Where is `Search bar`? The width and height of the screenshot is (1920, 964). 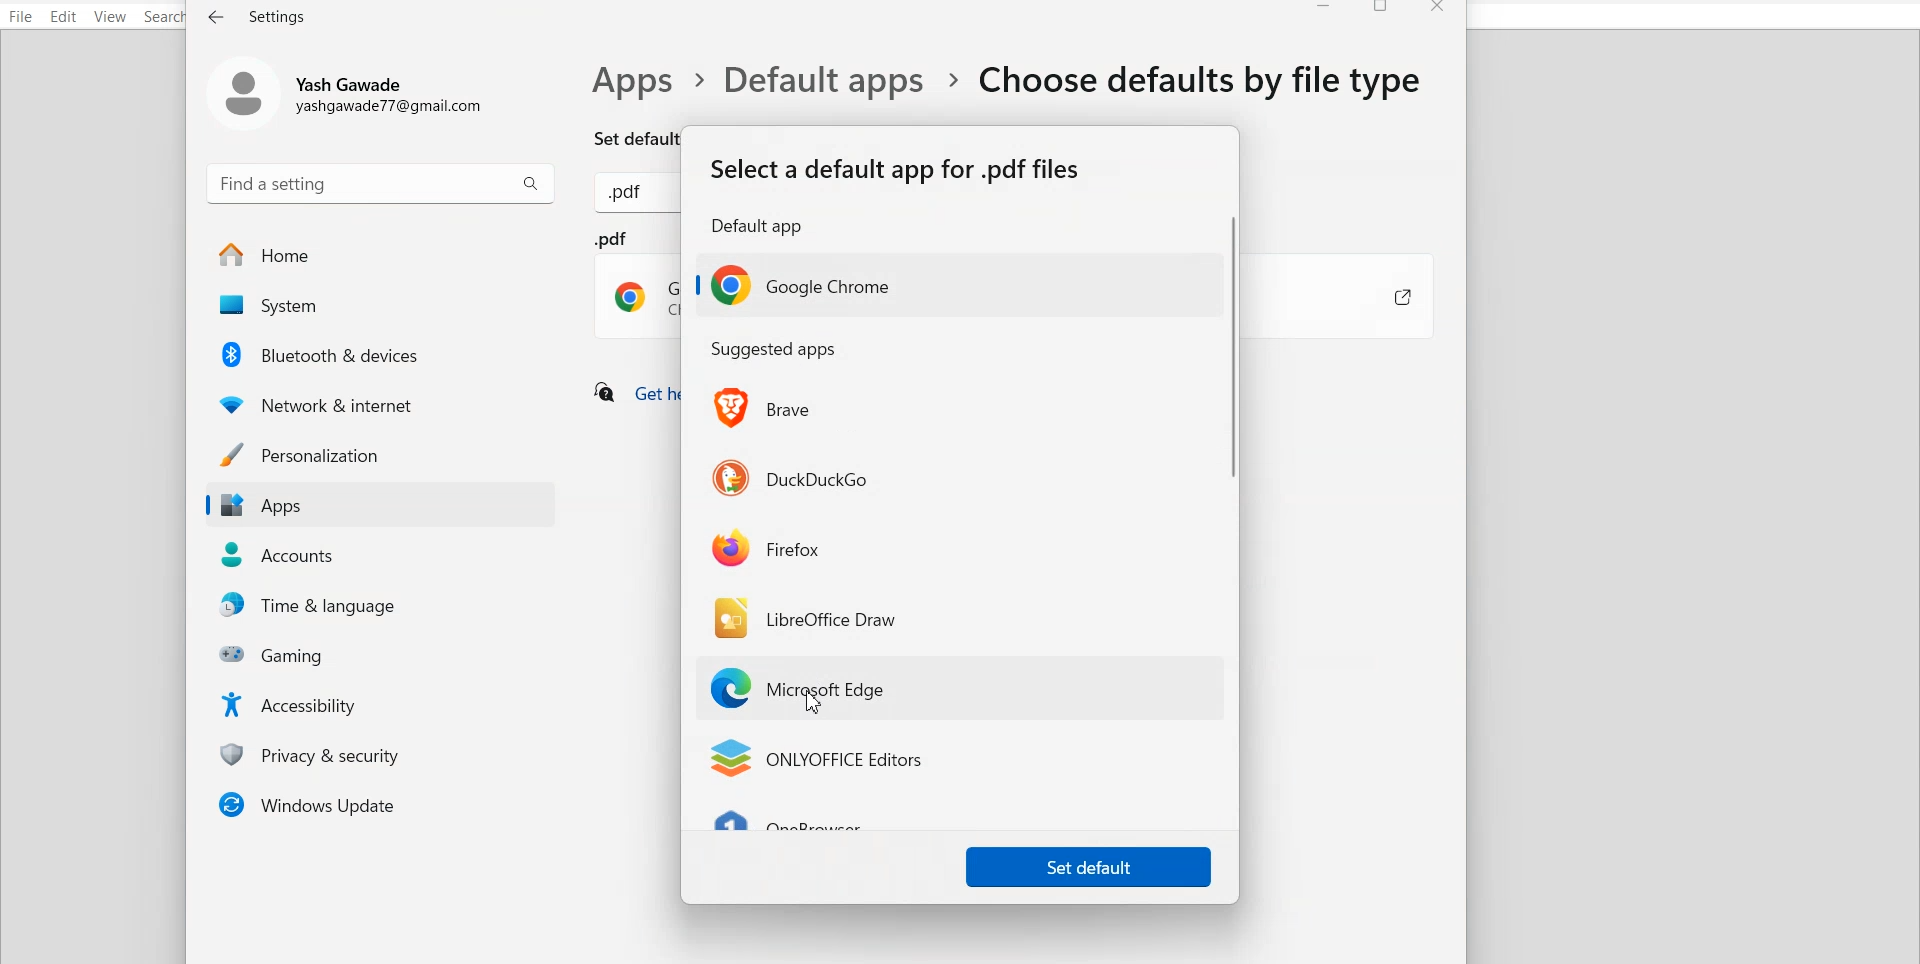
Search bar is located at coordinates (381, 182).